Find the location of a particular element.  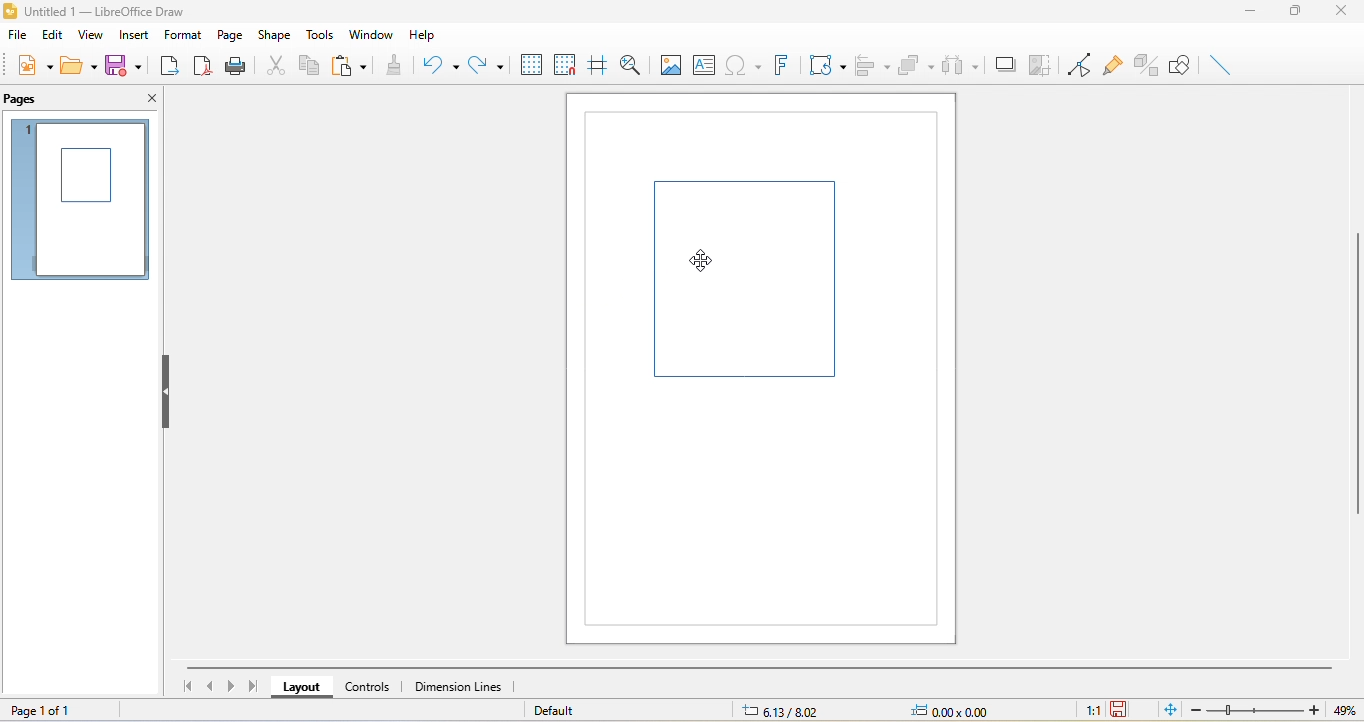

font work text is located at coordinates (782, 64).